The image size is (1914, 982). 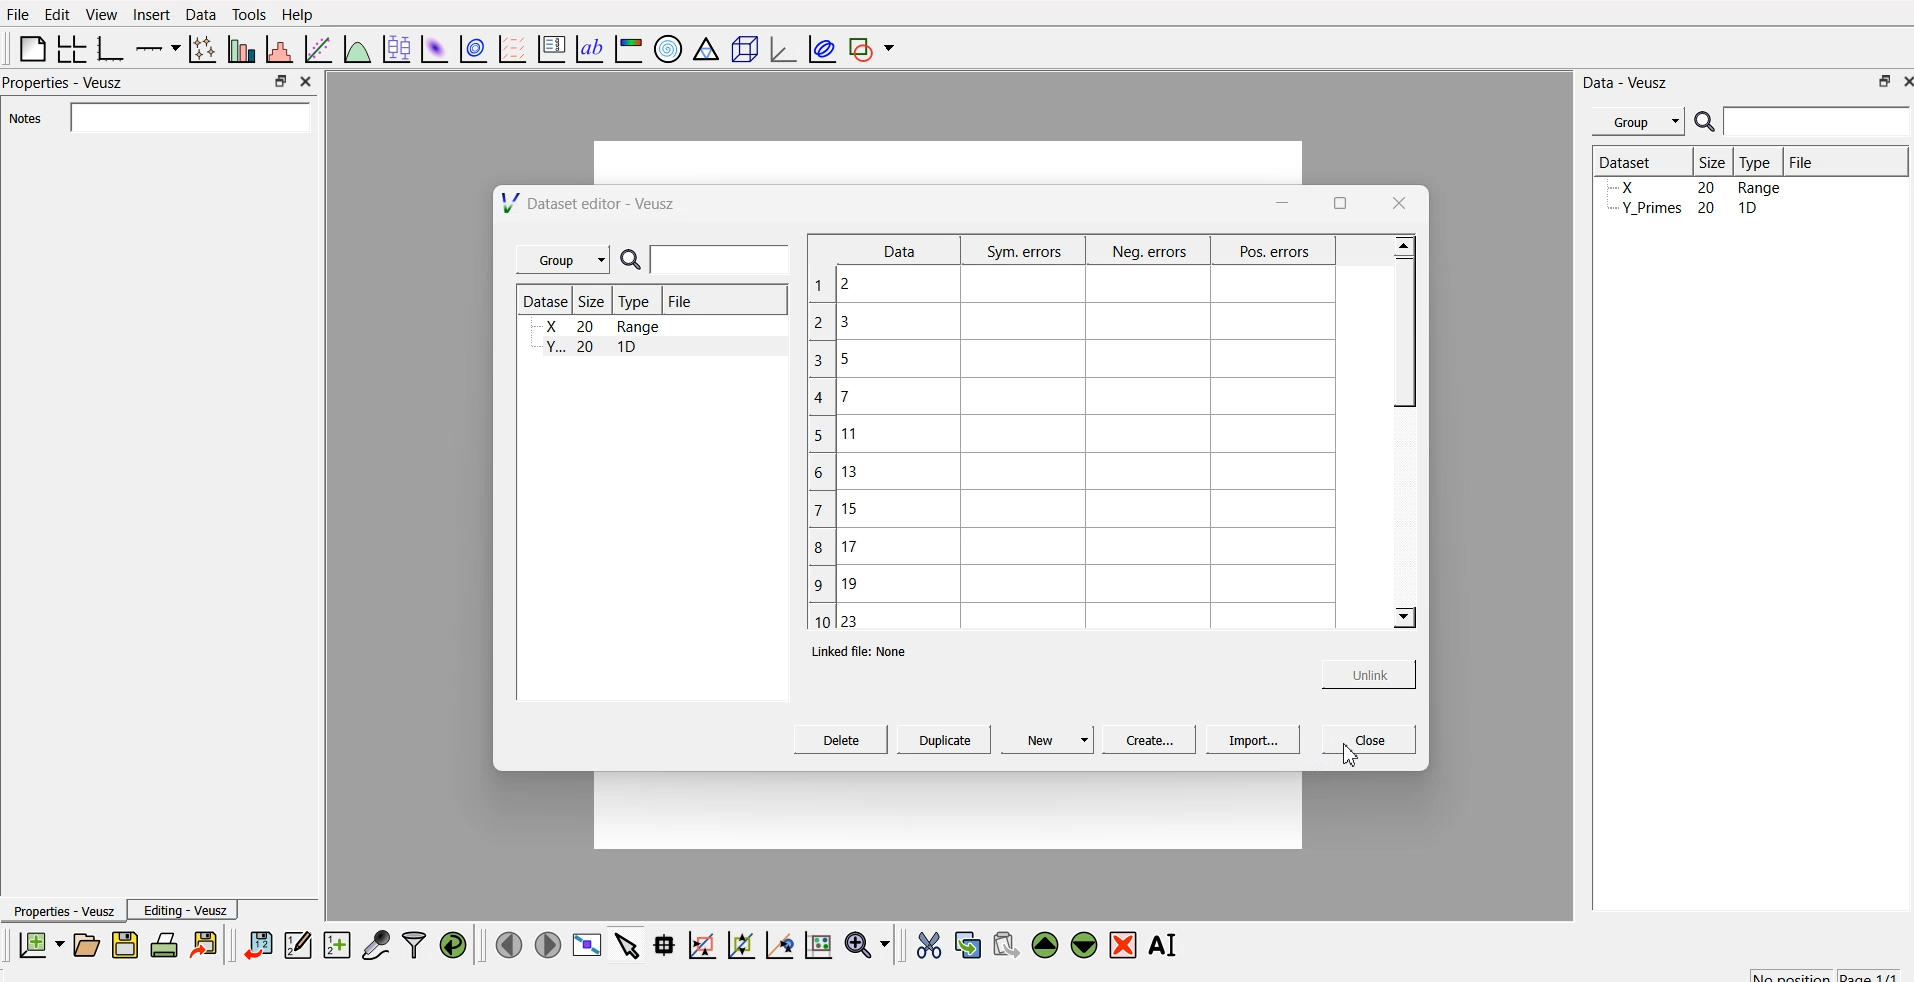 I want to click on read datapoint on graph, so click(x=662, y=945).